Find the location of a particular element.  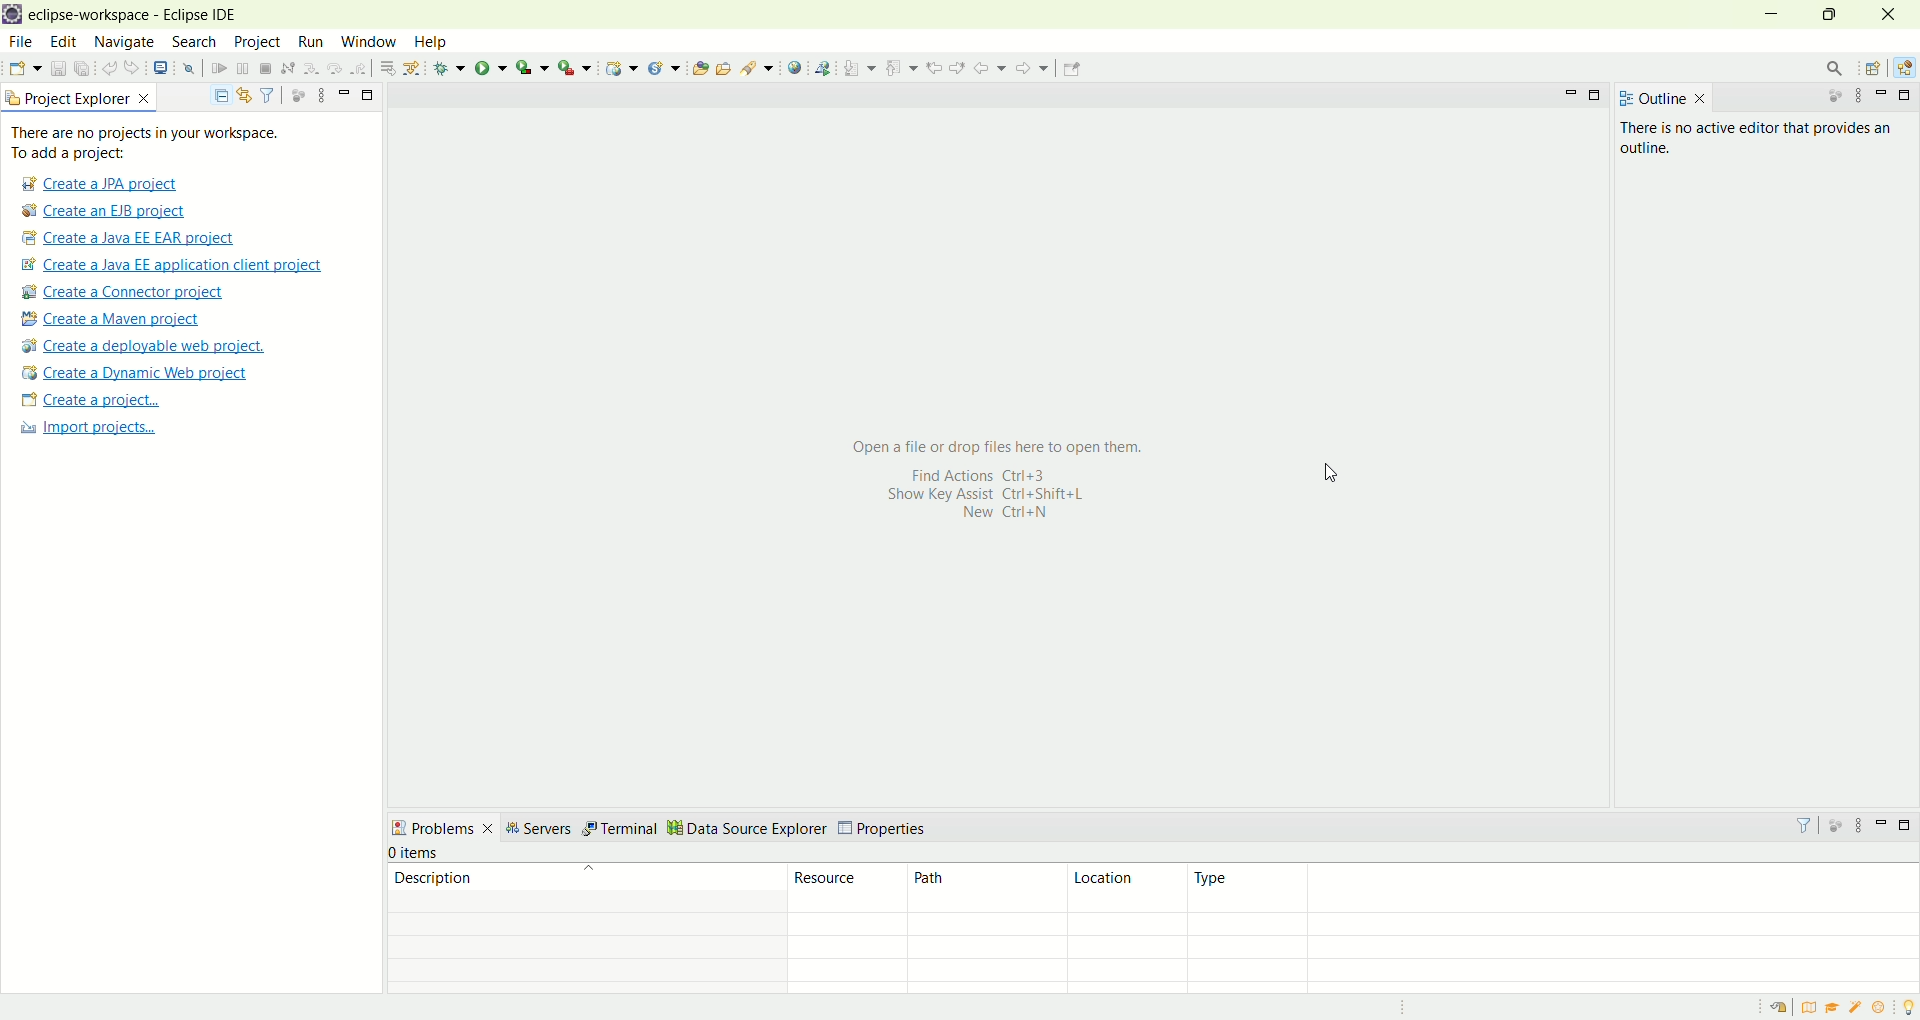

previous edit location is located at coordinates (931, 68).